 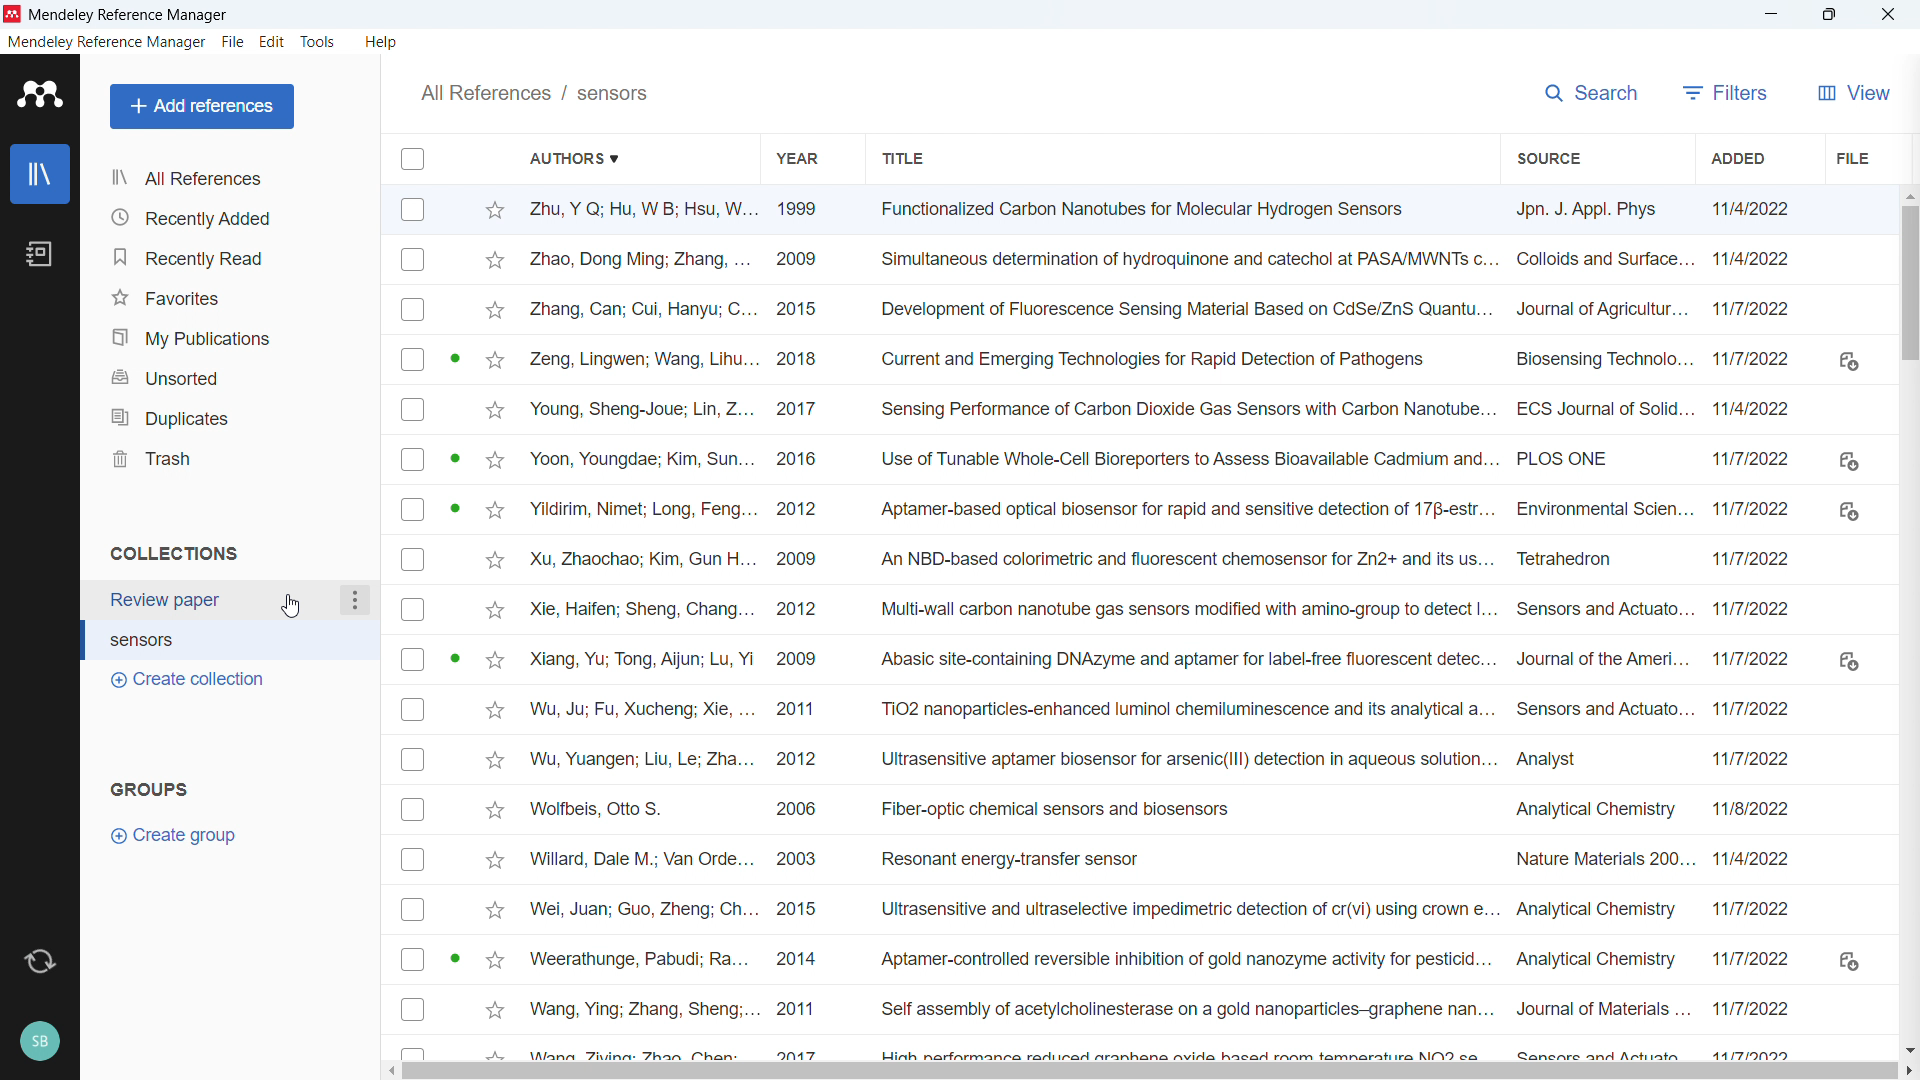 What do you see at coordinates (1908, 1049) in the screenshot?
I see `Scroll down ` at bounding box center [1908, 1049].